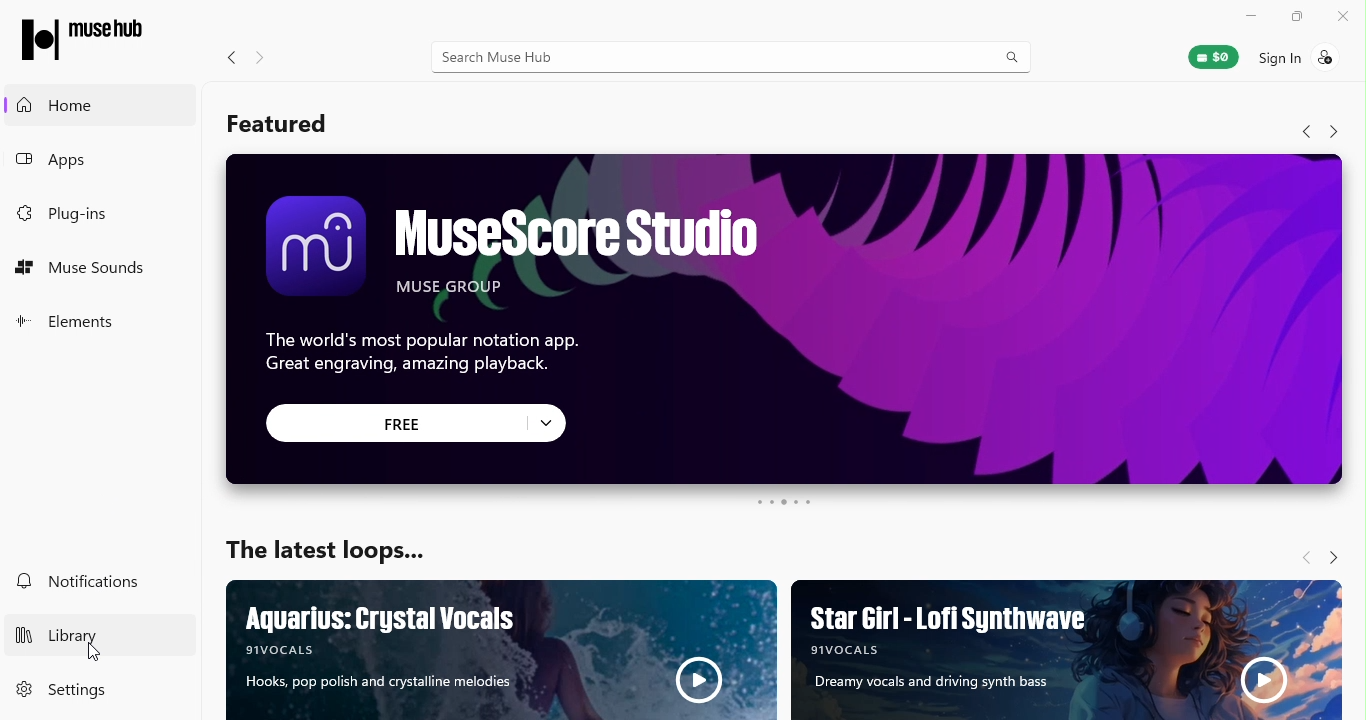 The width and height of the screenshot is (1366, 720). Describe the element at coordinates (1344, 18) in the screenshot. I see `Close` at that location.